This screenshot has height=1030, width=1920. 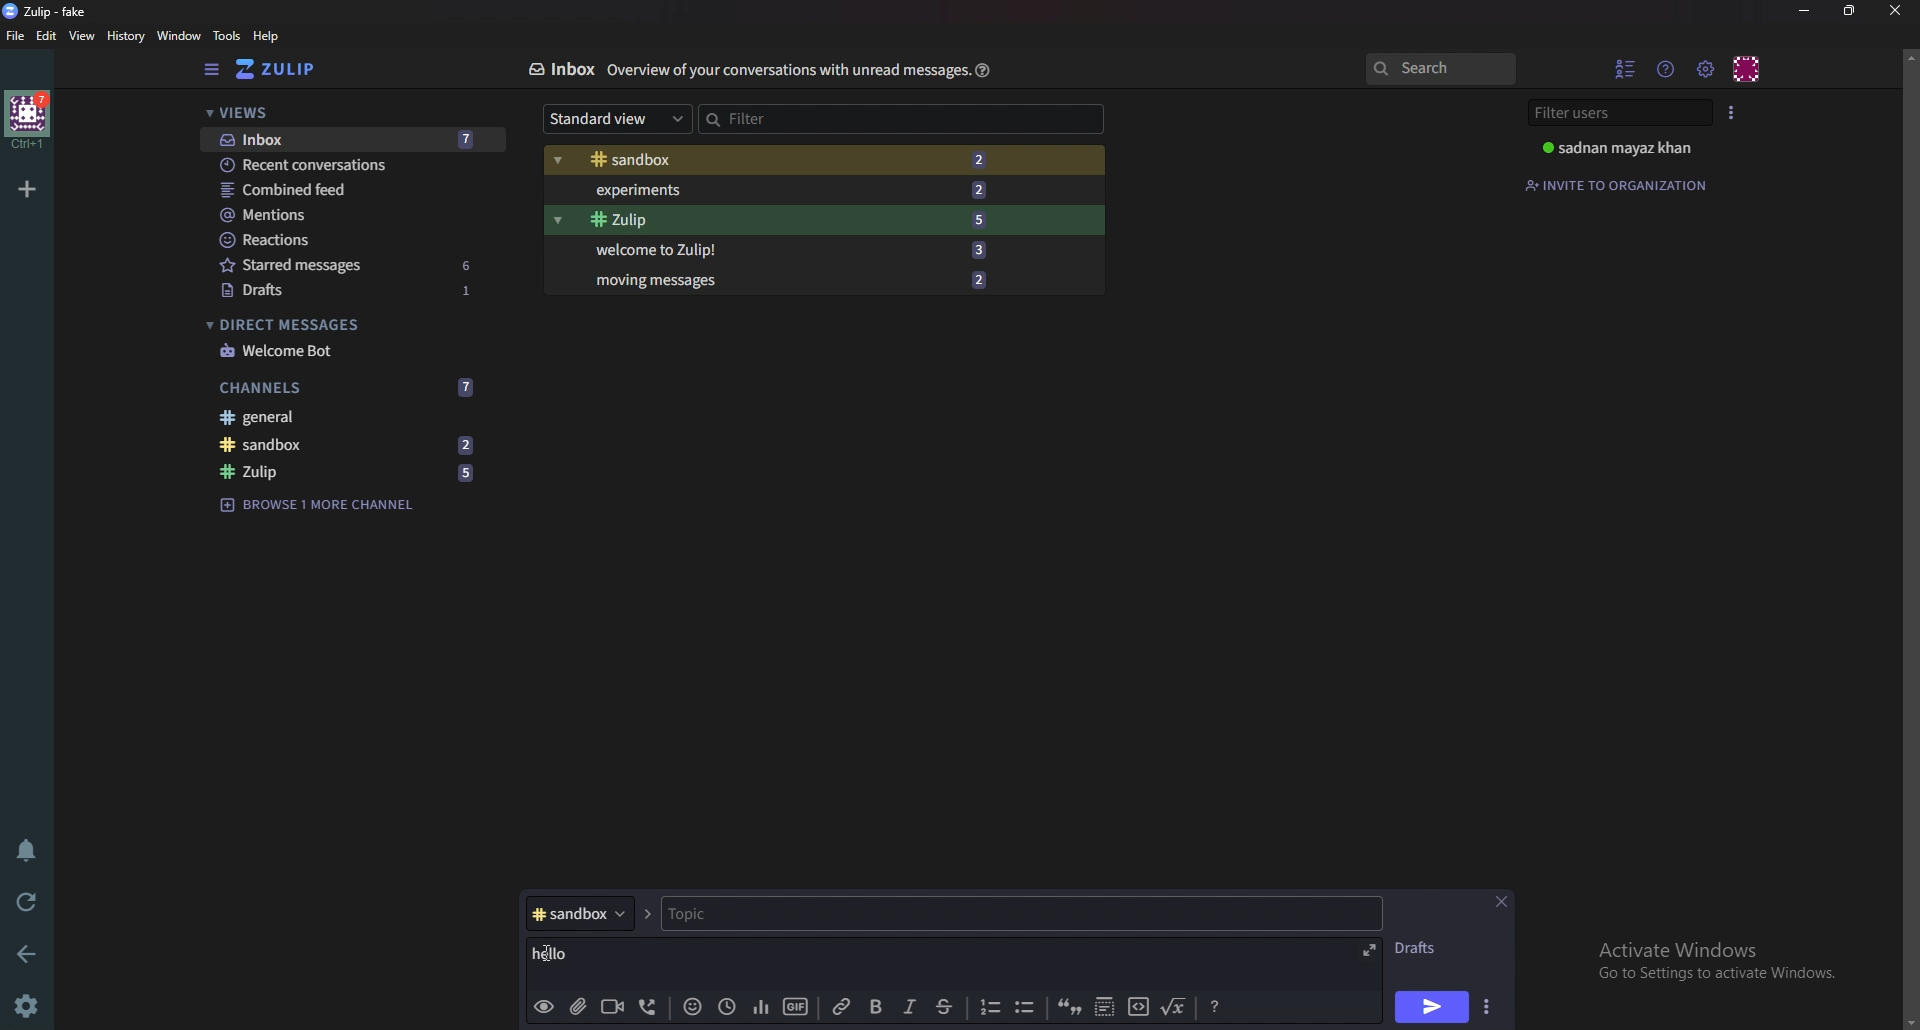 I want to click on Activate Windows
Go to Settings to activate Windows., so click(x=1708, y=960).